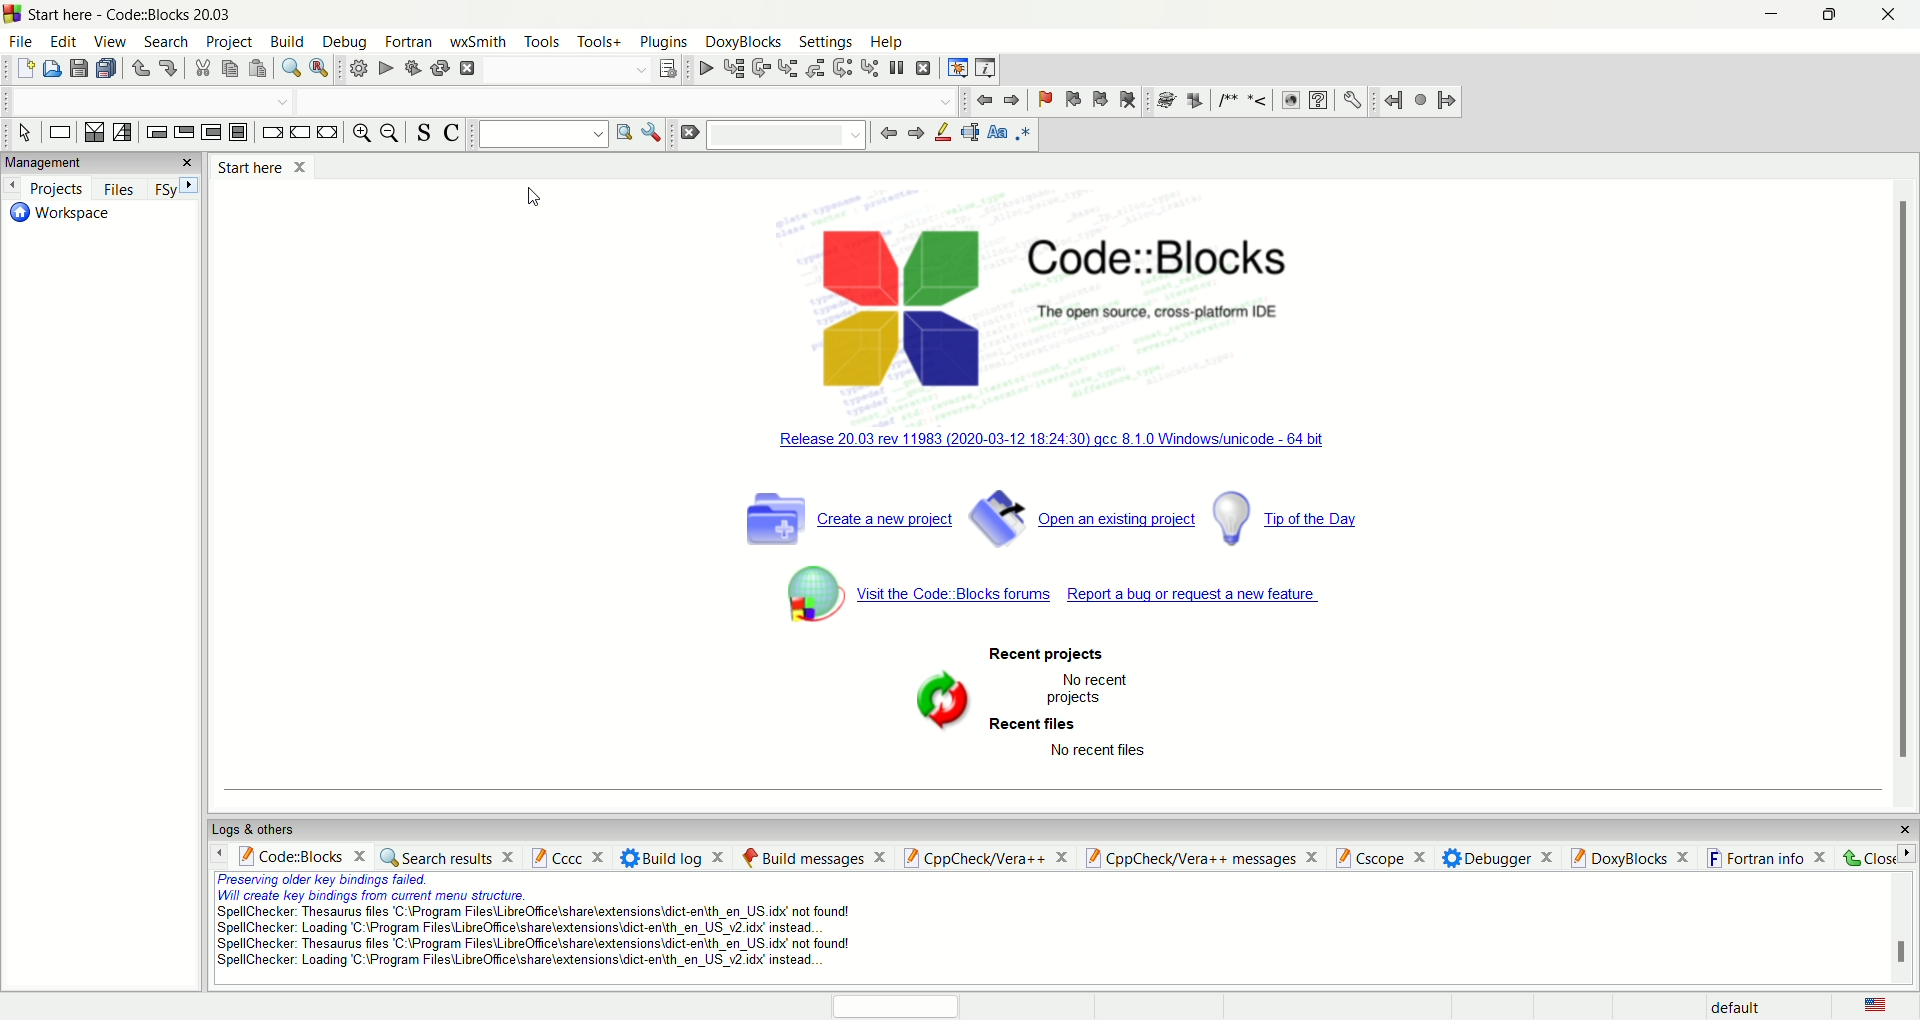 This screenshot has width=1920, height=1020. I want to click on settings, so click(1351, 99).